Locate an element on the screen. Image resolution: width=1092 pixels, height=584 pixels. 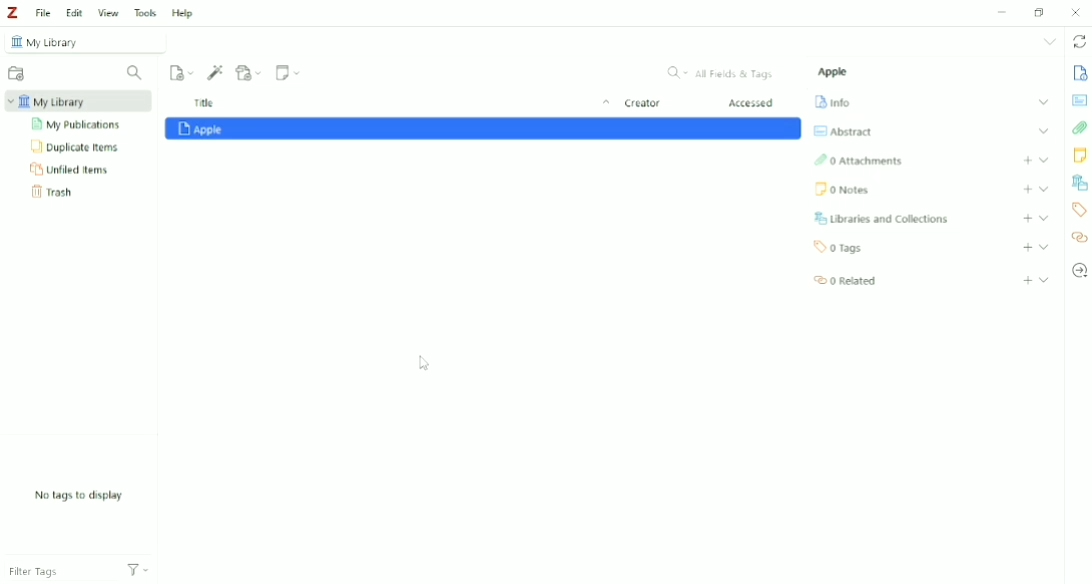
Abstract is located at coordinates (1080, 101).